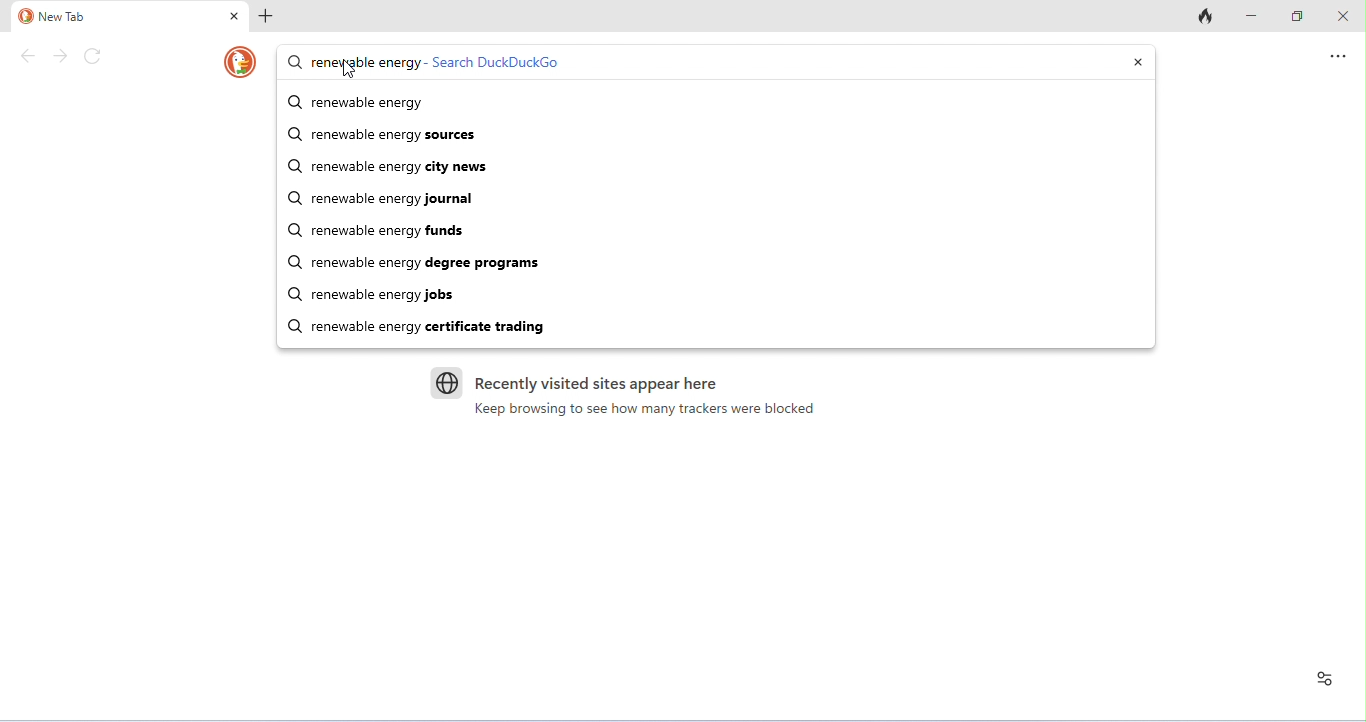  I want to click on search icon, so click(293, 197).